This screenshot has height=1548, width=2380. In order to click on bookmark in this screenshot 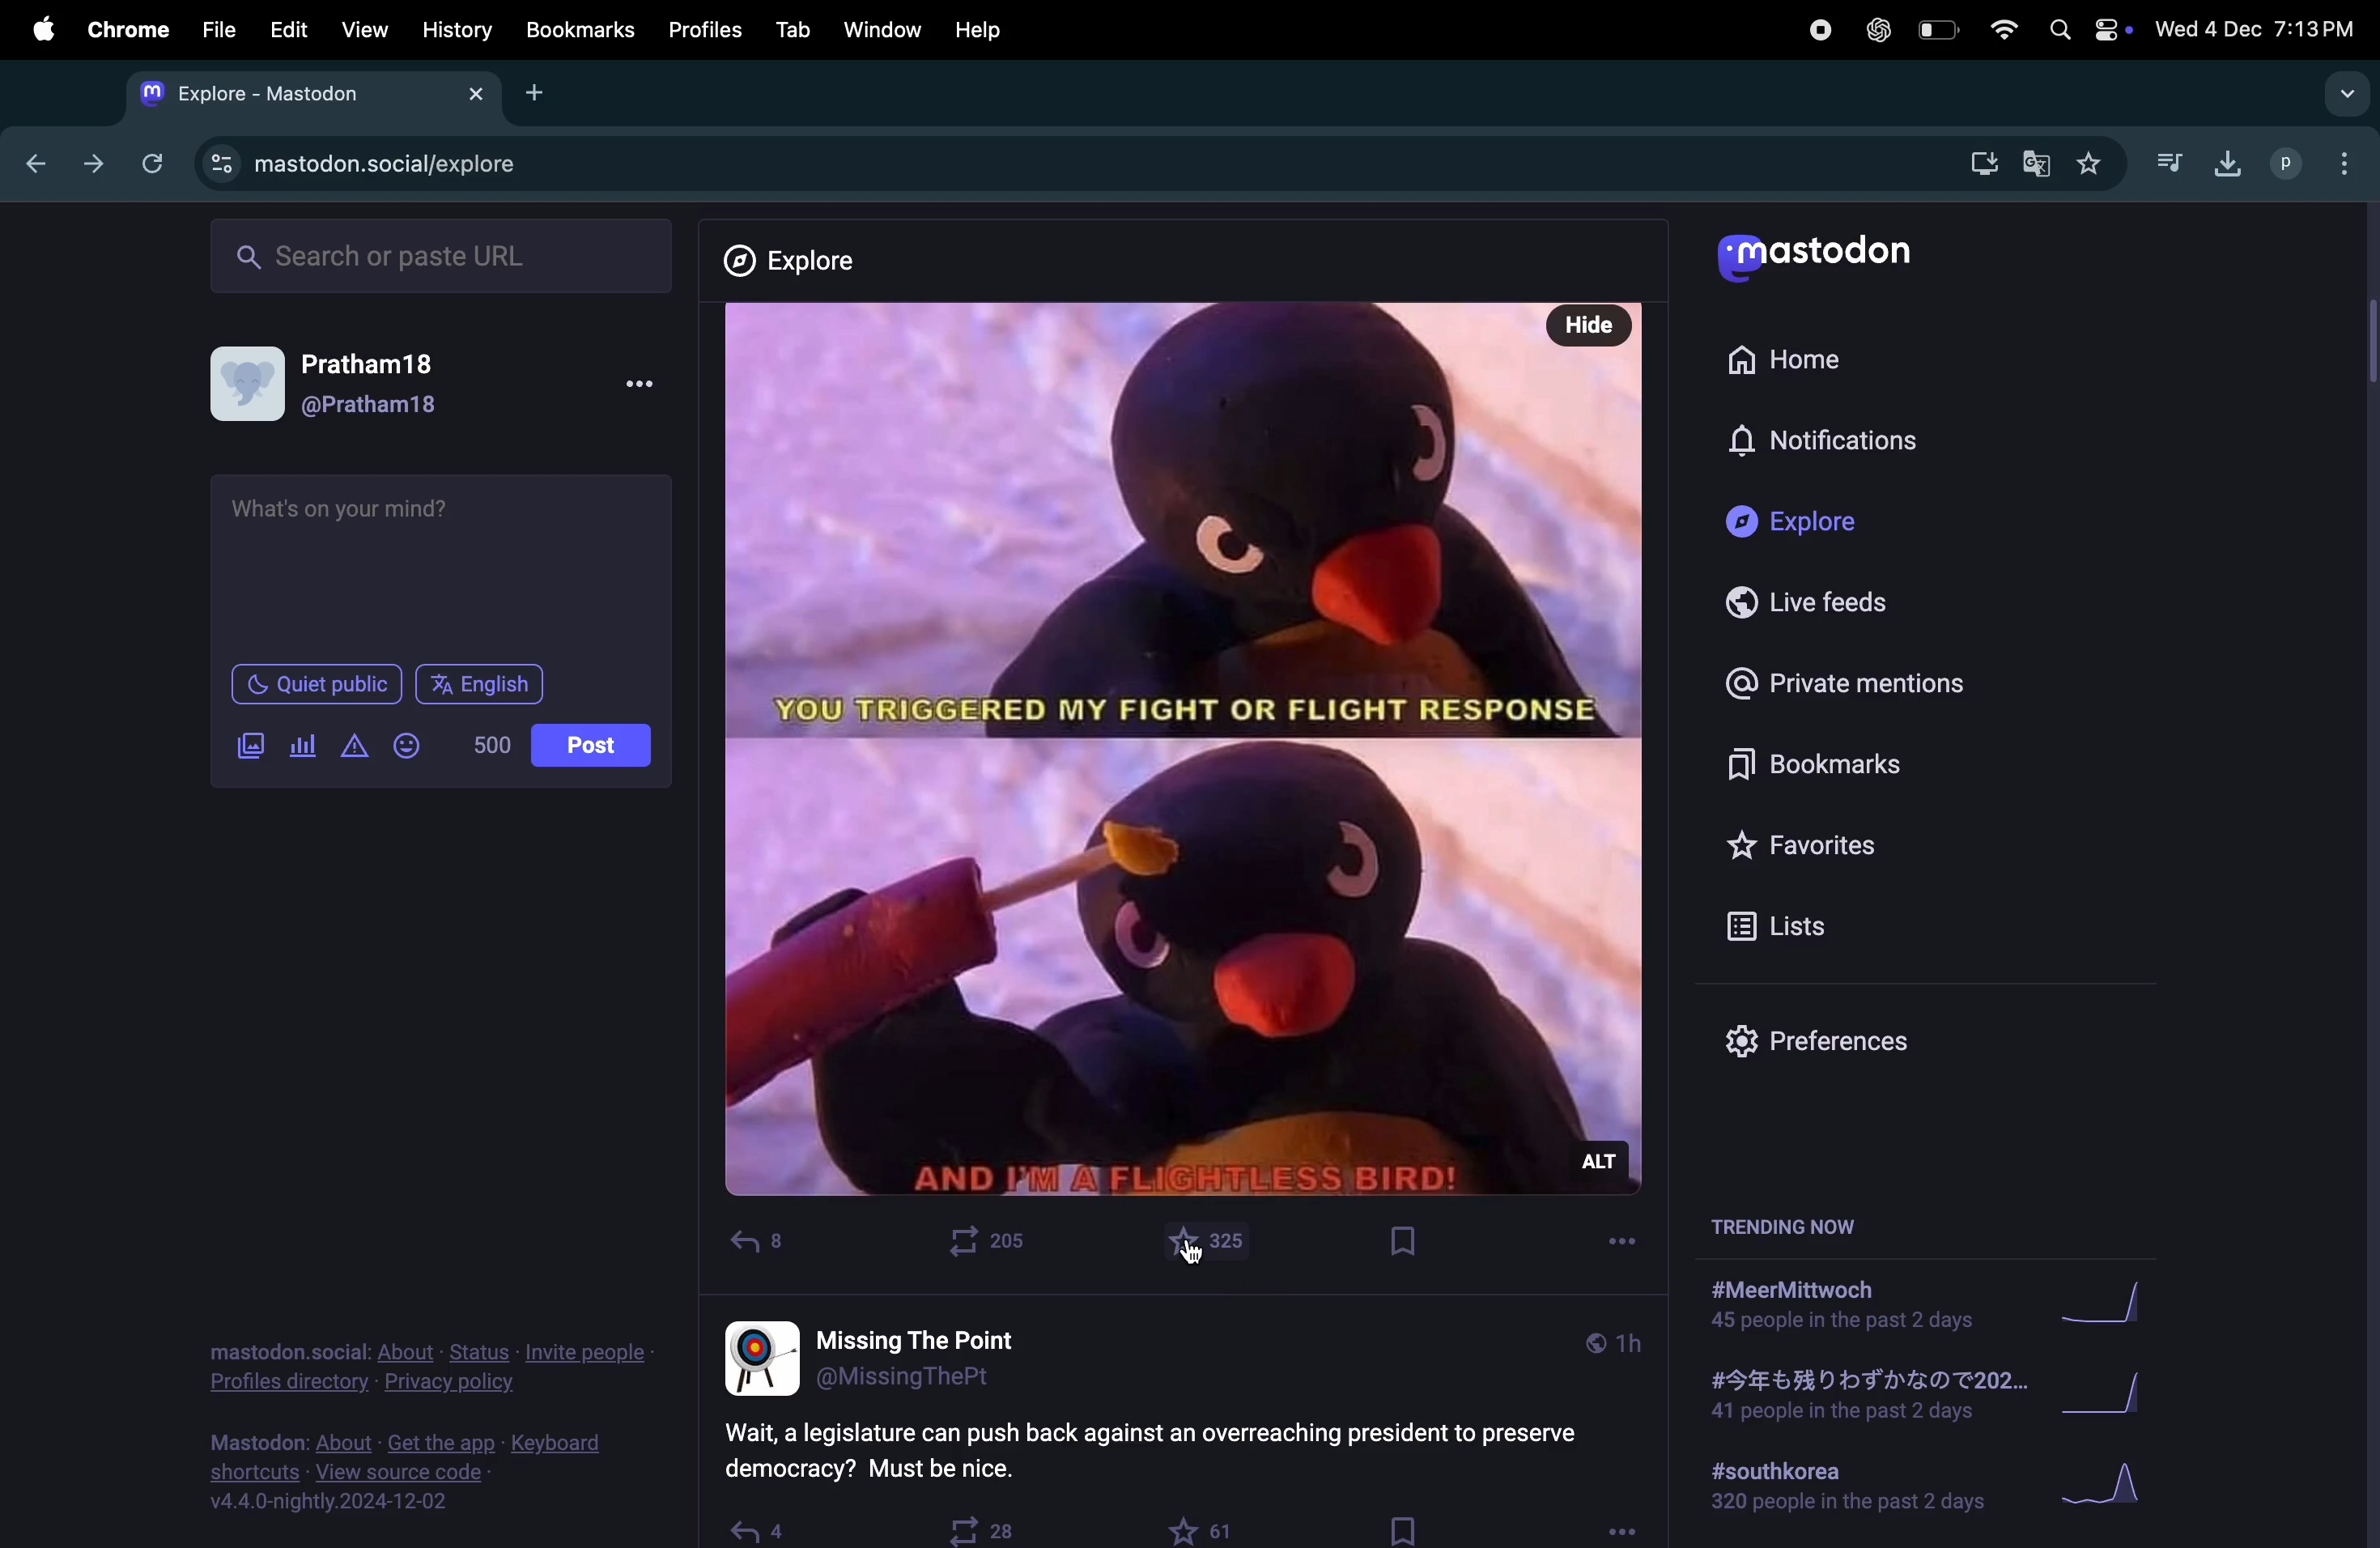, I will do `click(1403, 1528)`.